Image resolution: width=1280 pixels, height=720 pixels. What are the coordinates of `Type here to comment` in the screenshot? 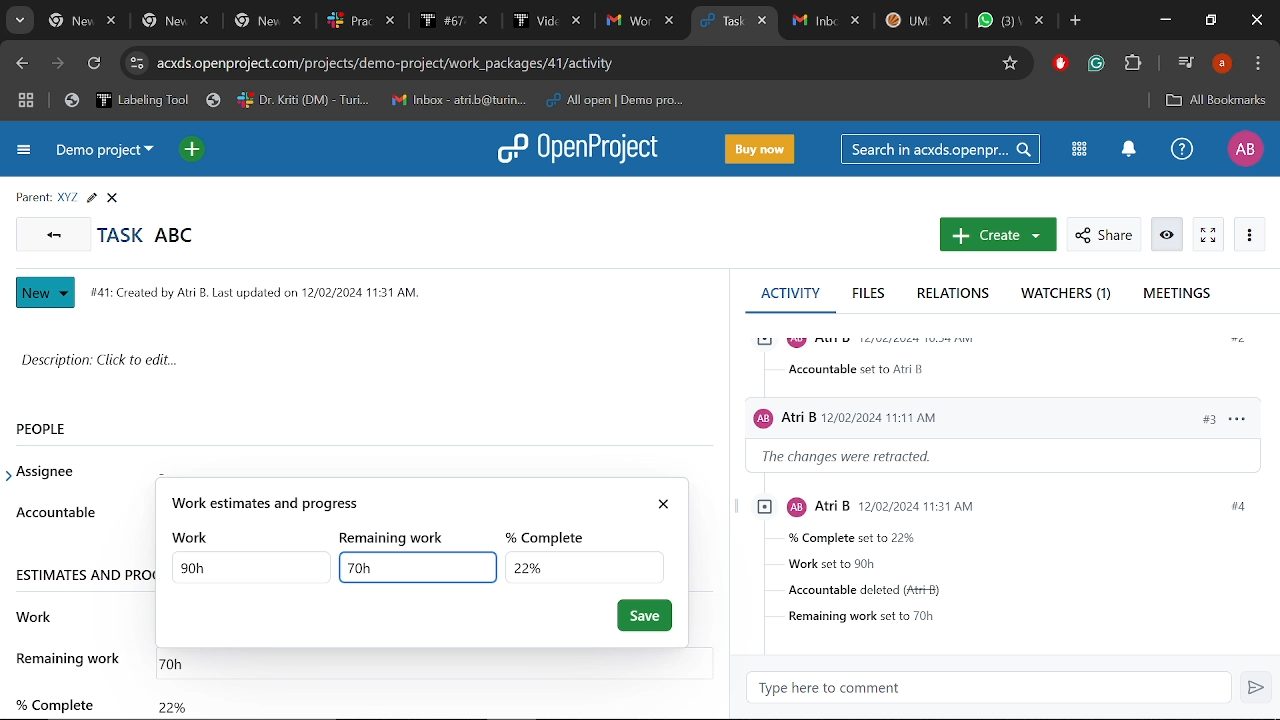 It's located at (995, 688).